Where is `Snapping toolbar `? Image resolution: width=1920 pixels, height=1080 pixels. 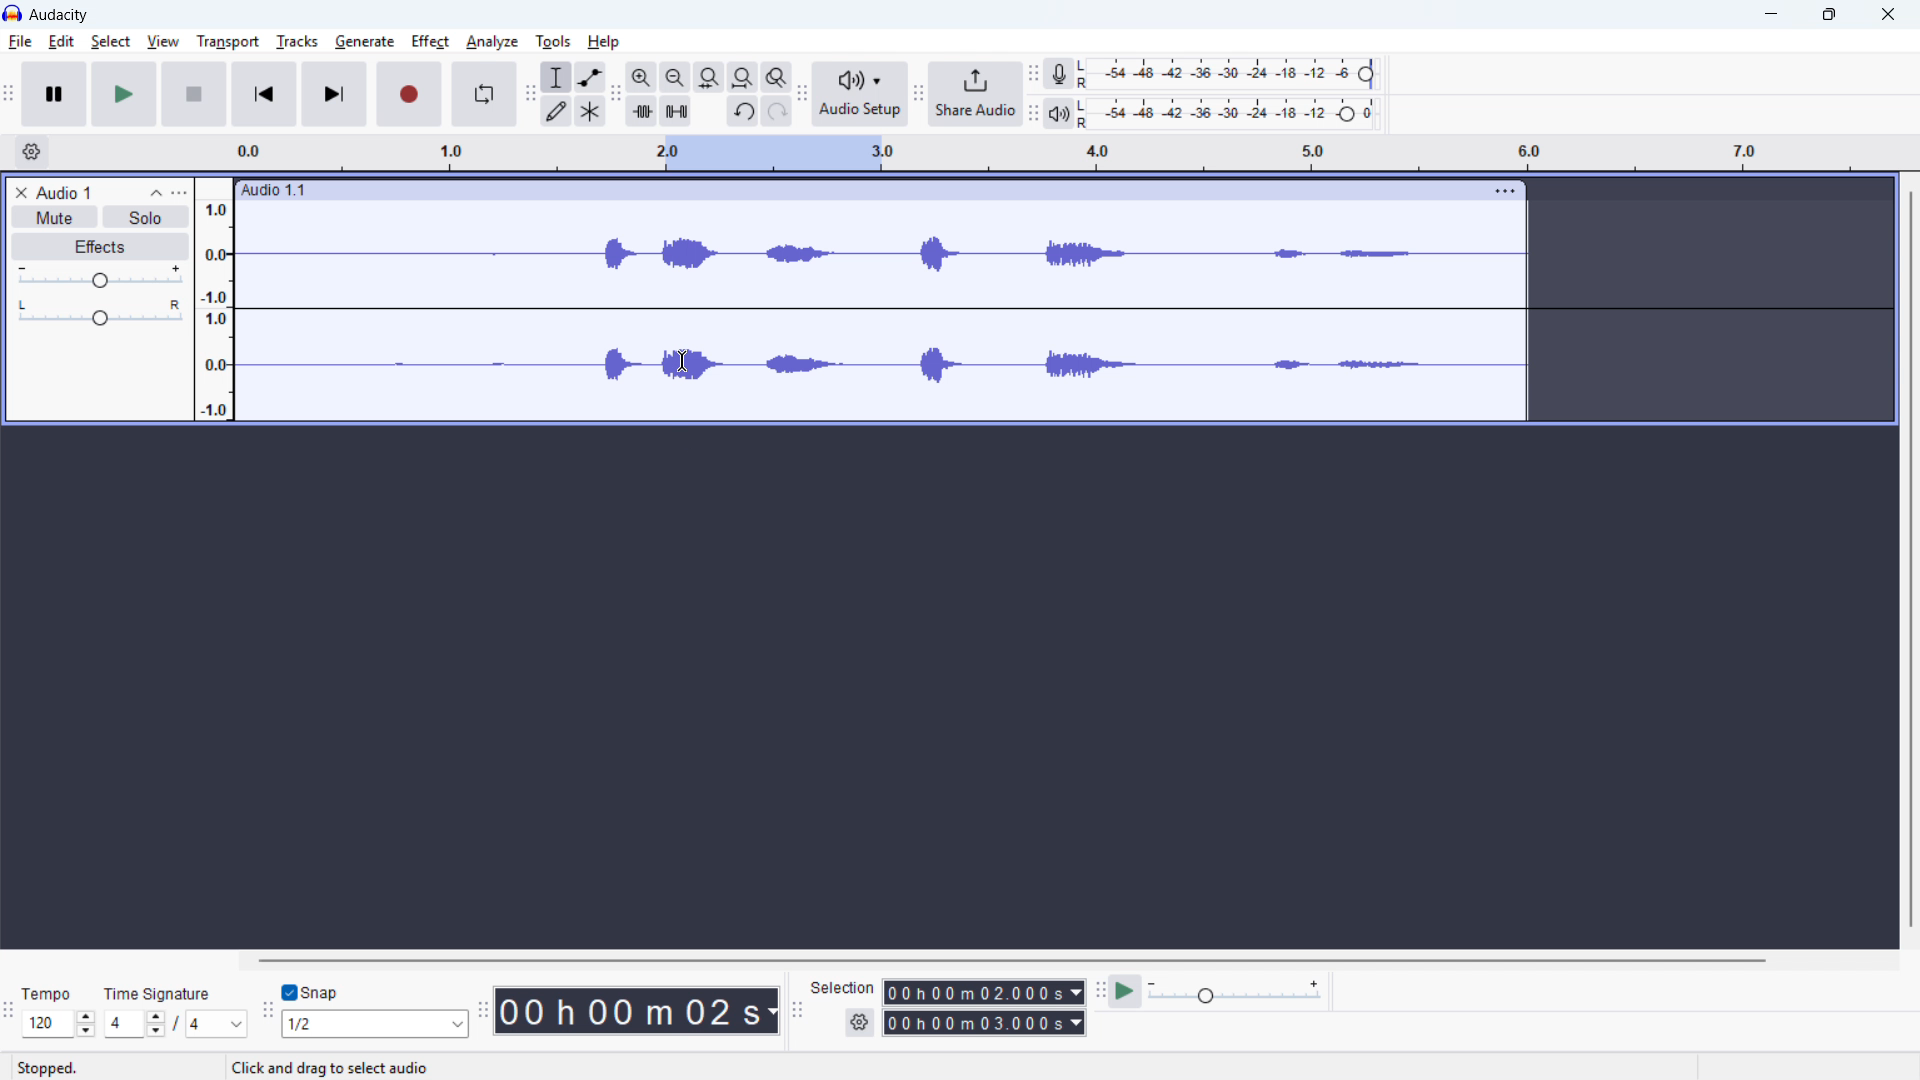
Snapping toolbar  is located at coordinates (268, 1014).